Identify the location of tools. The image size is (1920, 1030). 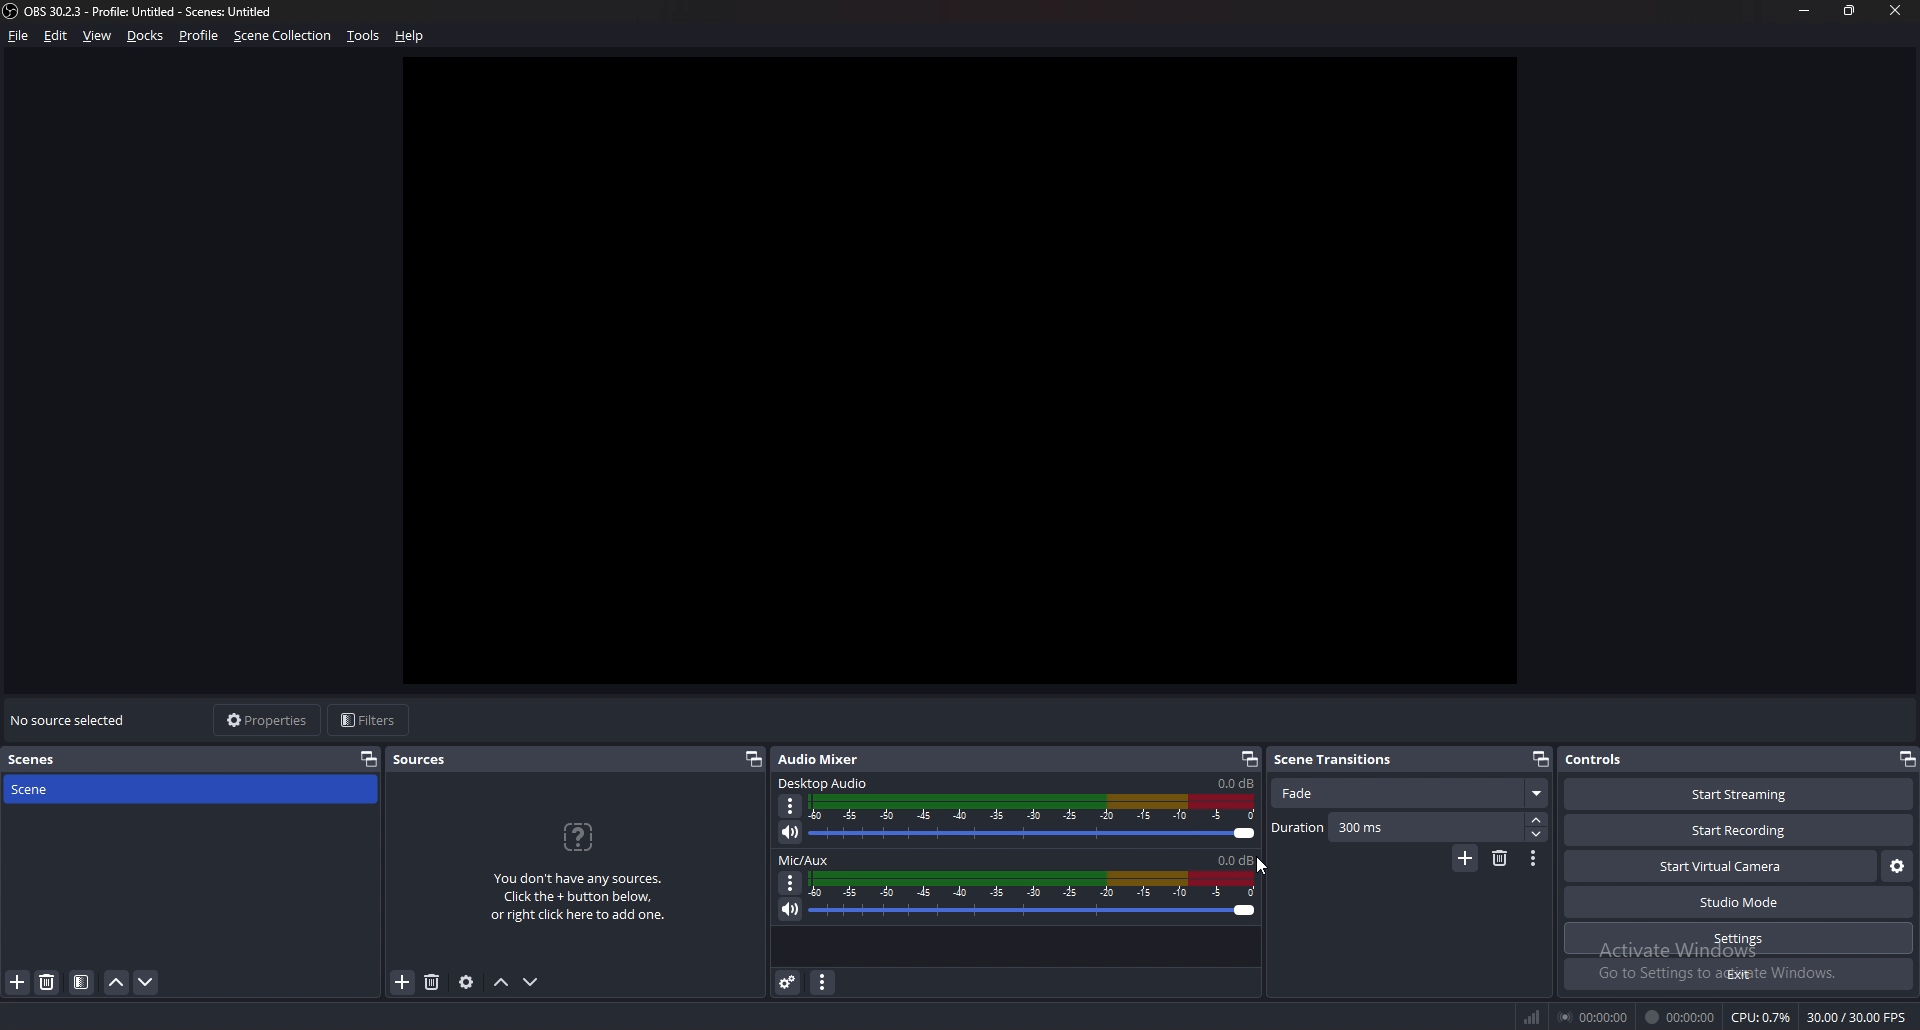
(362, 36).